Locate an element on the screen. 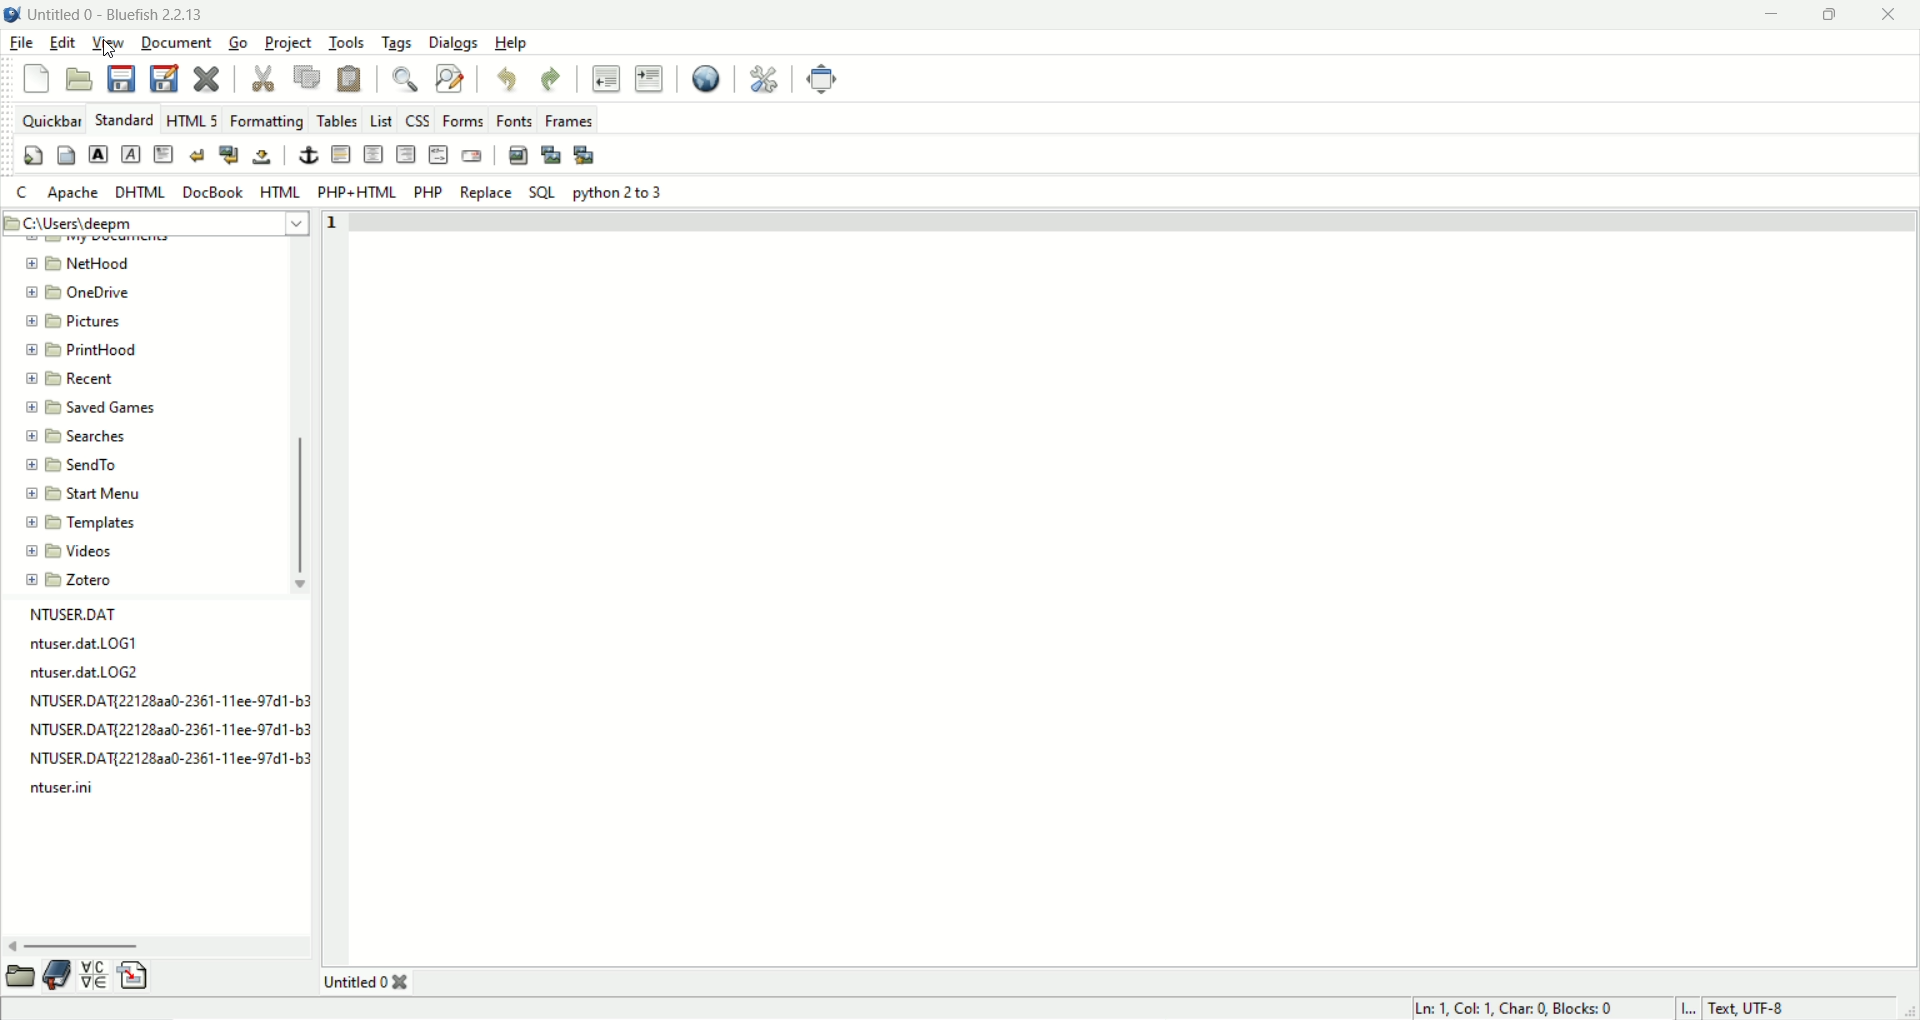  DOCBOOK is located at coordinates (214, 195).